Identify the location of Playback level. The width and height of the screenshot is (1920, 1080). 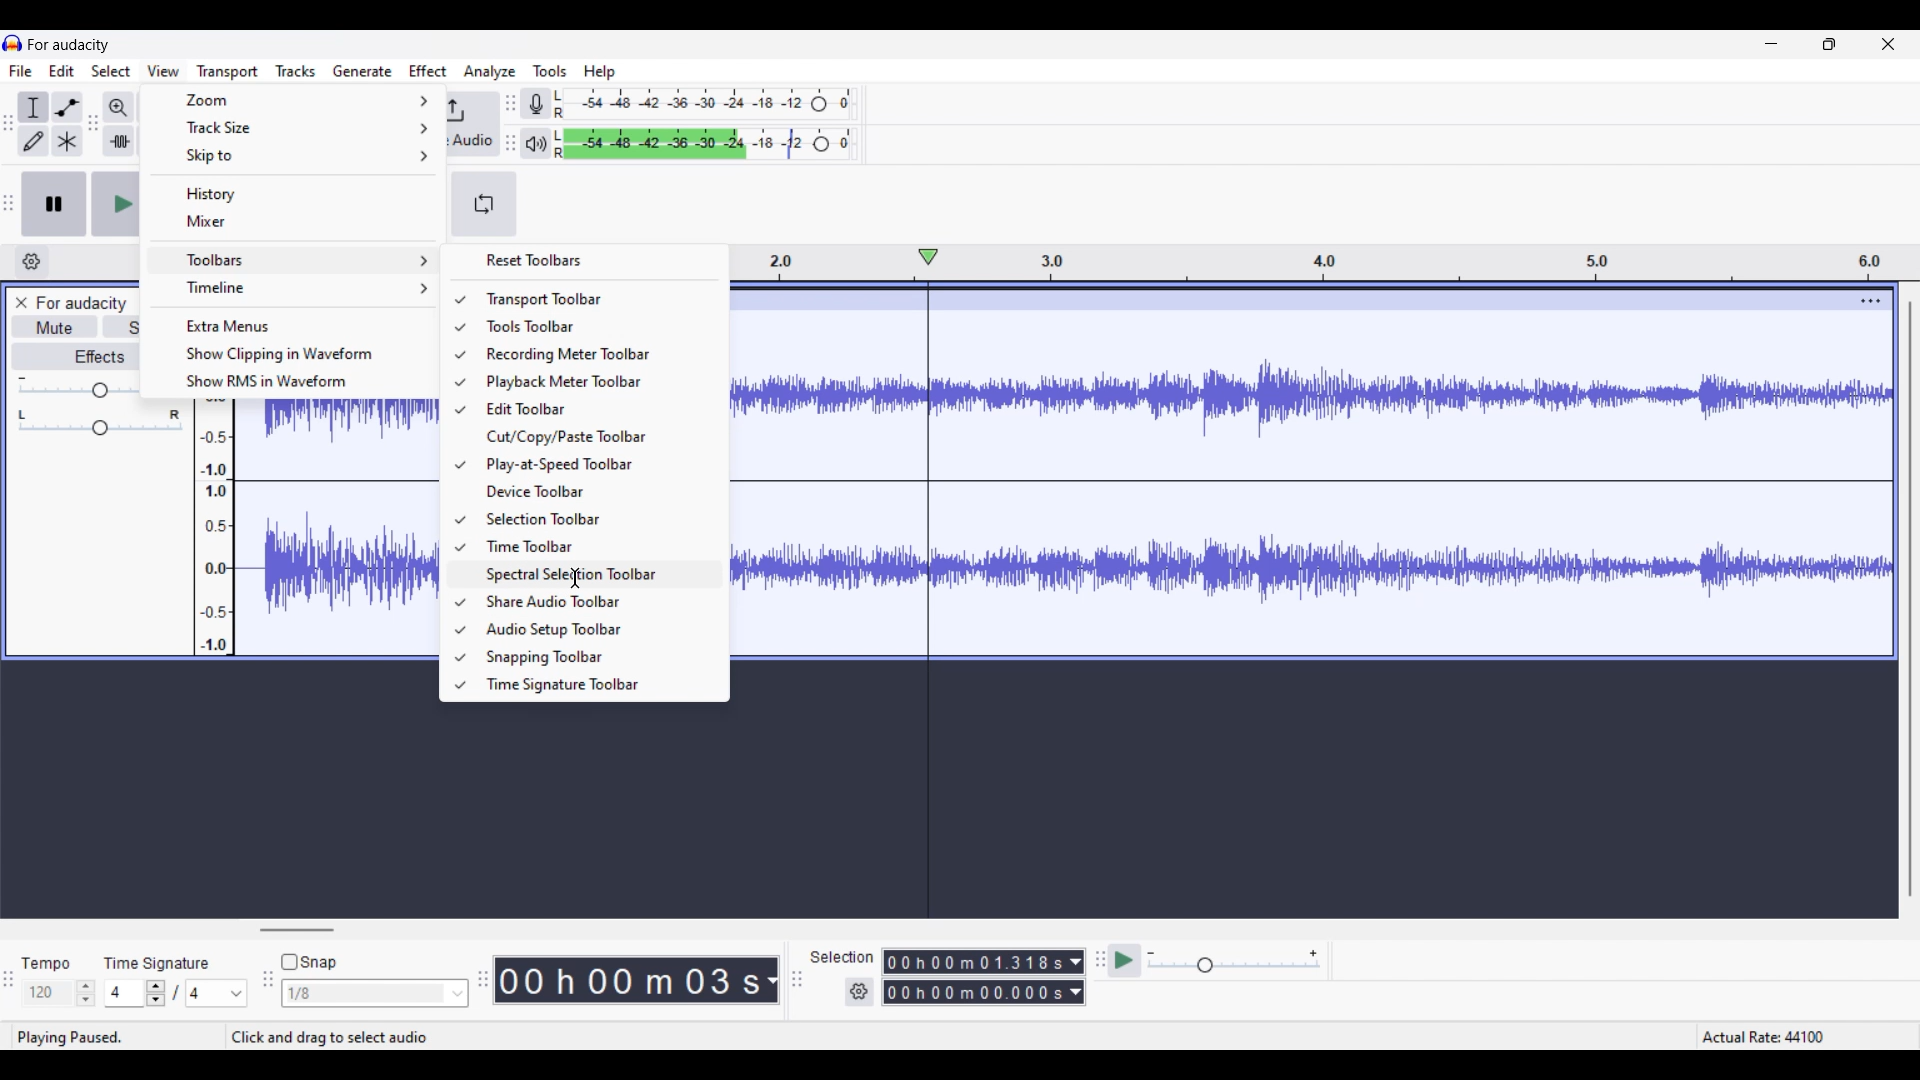
(702, 144).